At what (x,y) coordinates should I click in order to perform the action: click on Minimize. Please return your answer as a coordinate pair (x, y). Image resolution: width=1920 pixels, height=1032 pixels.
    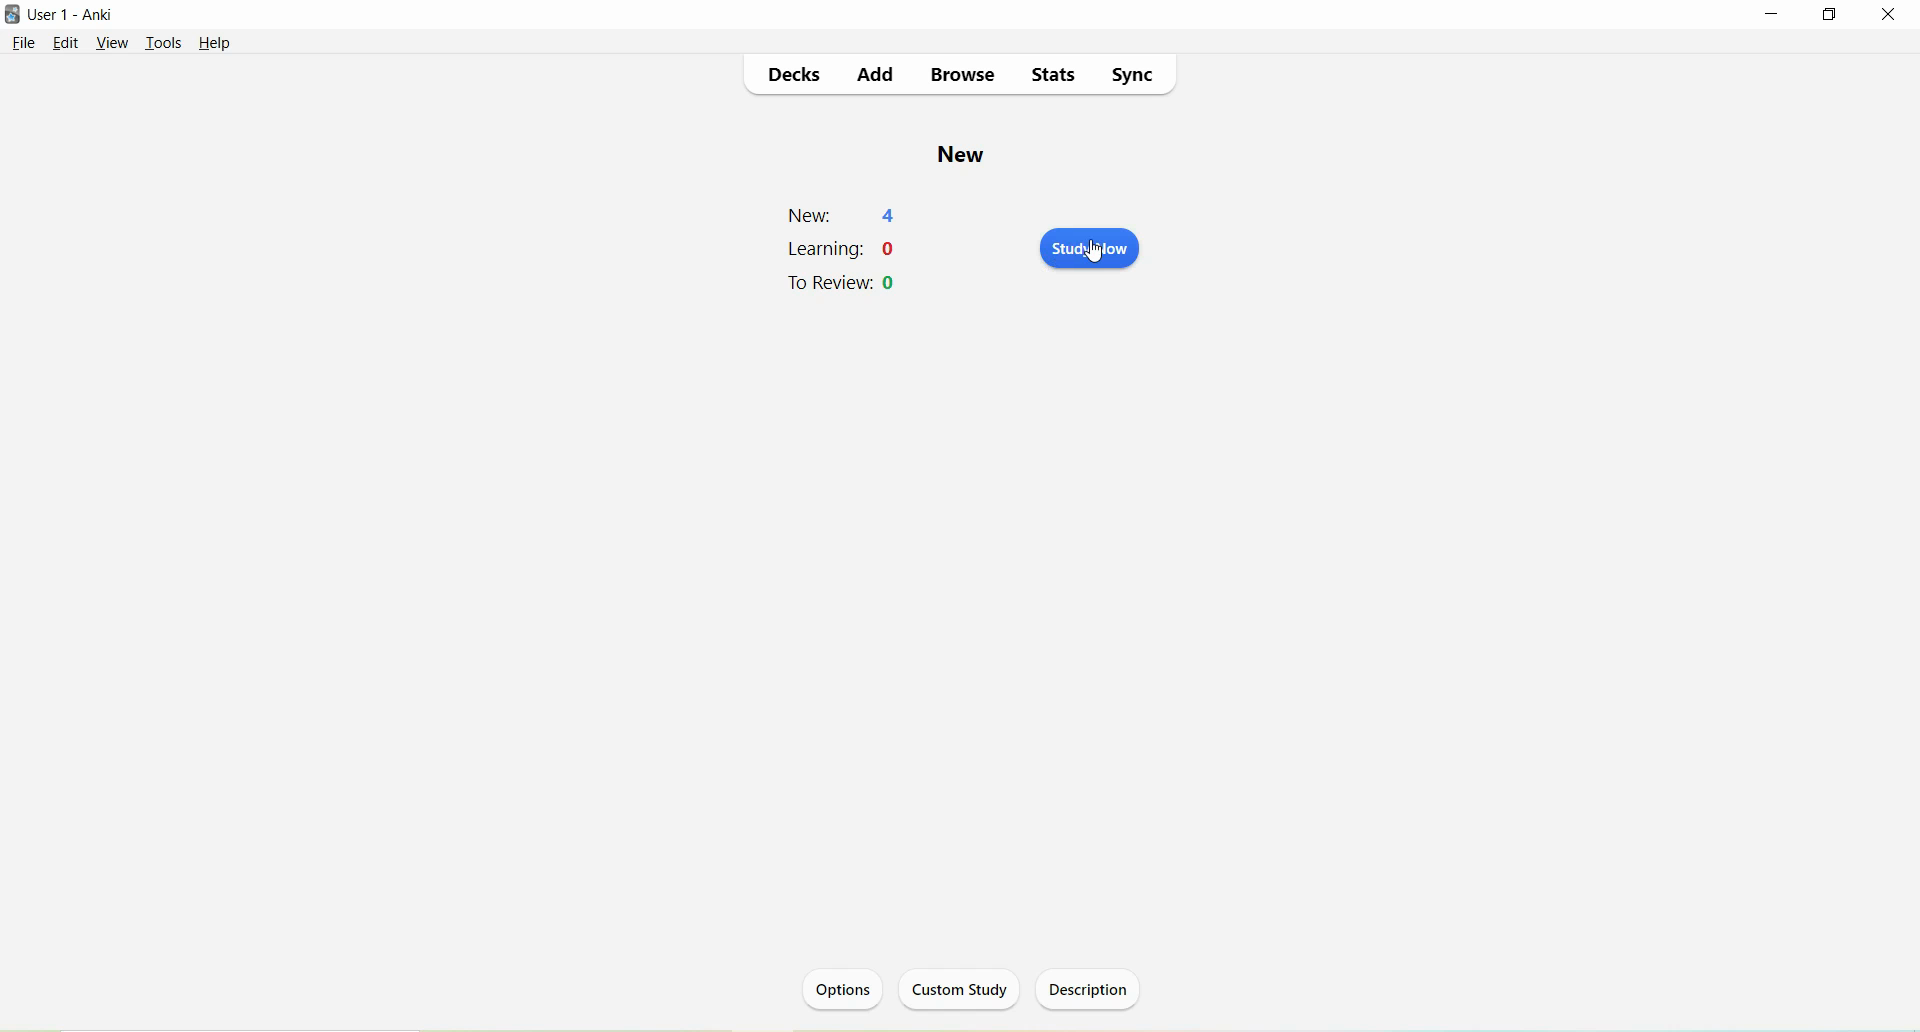
    Looking at the image, I should click on (1772, 14).